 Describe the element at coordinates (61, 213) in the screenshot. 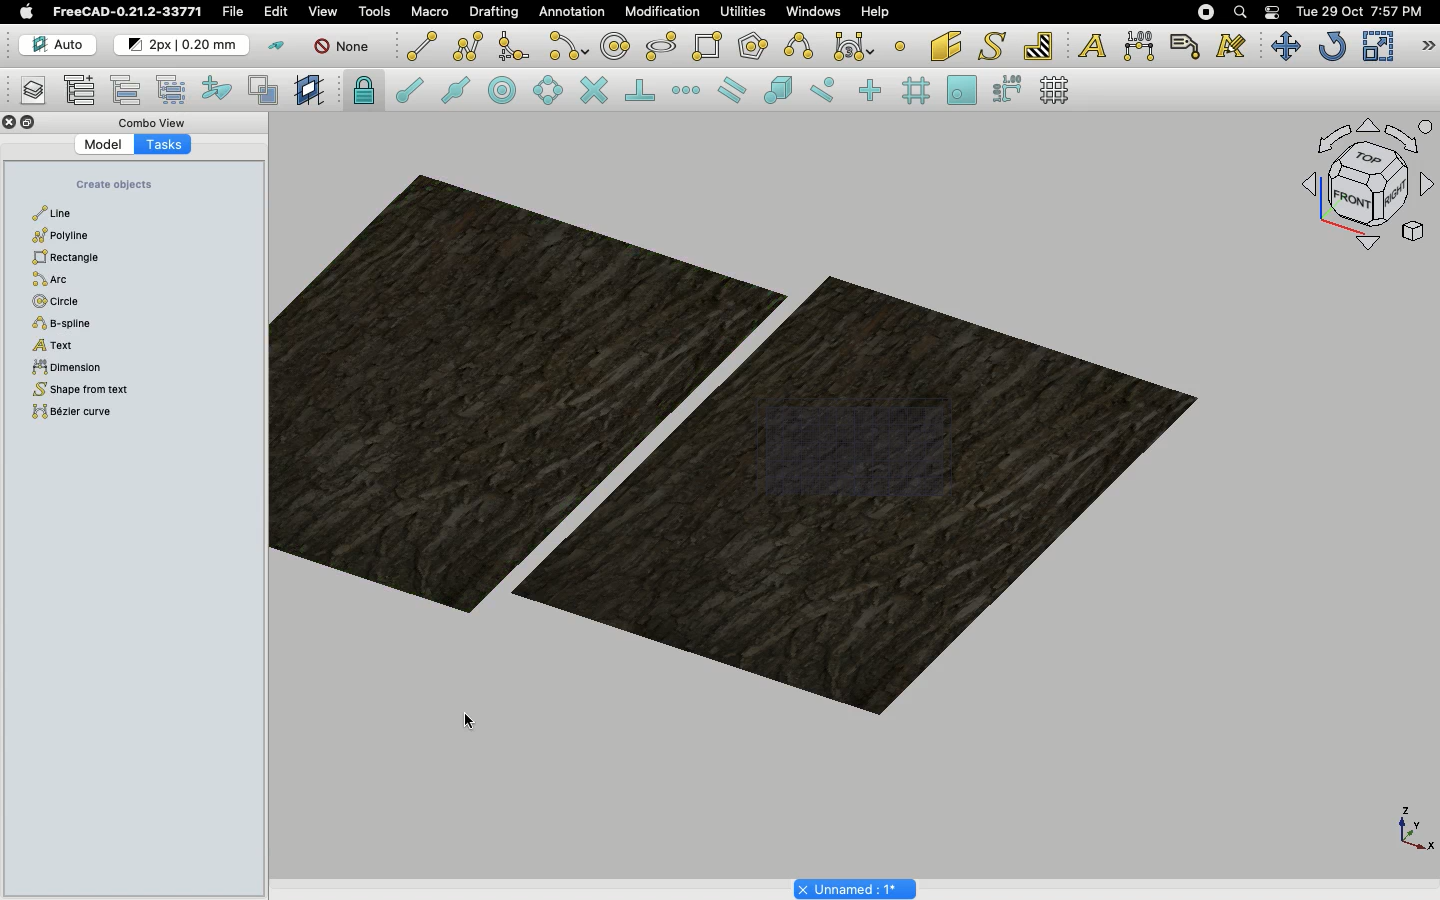

I see `Line` at that location.